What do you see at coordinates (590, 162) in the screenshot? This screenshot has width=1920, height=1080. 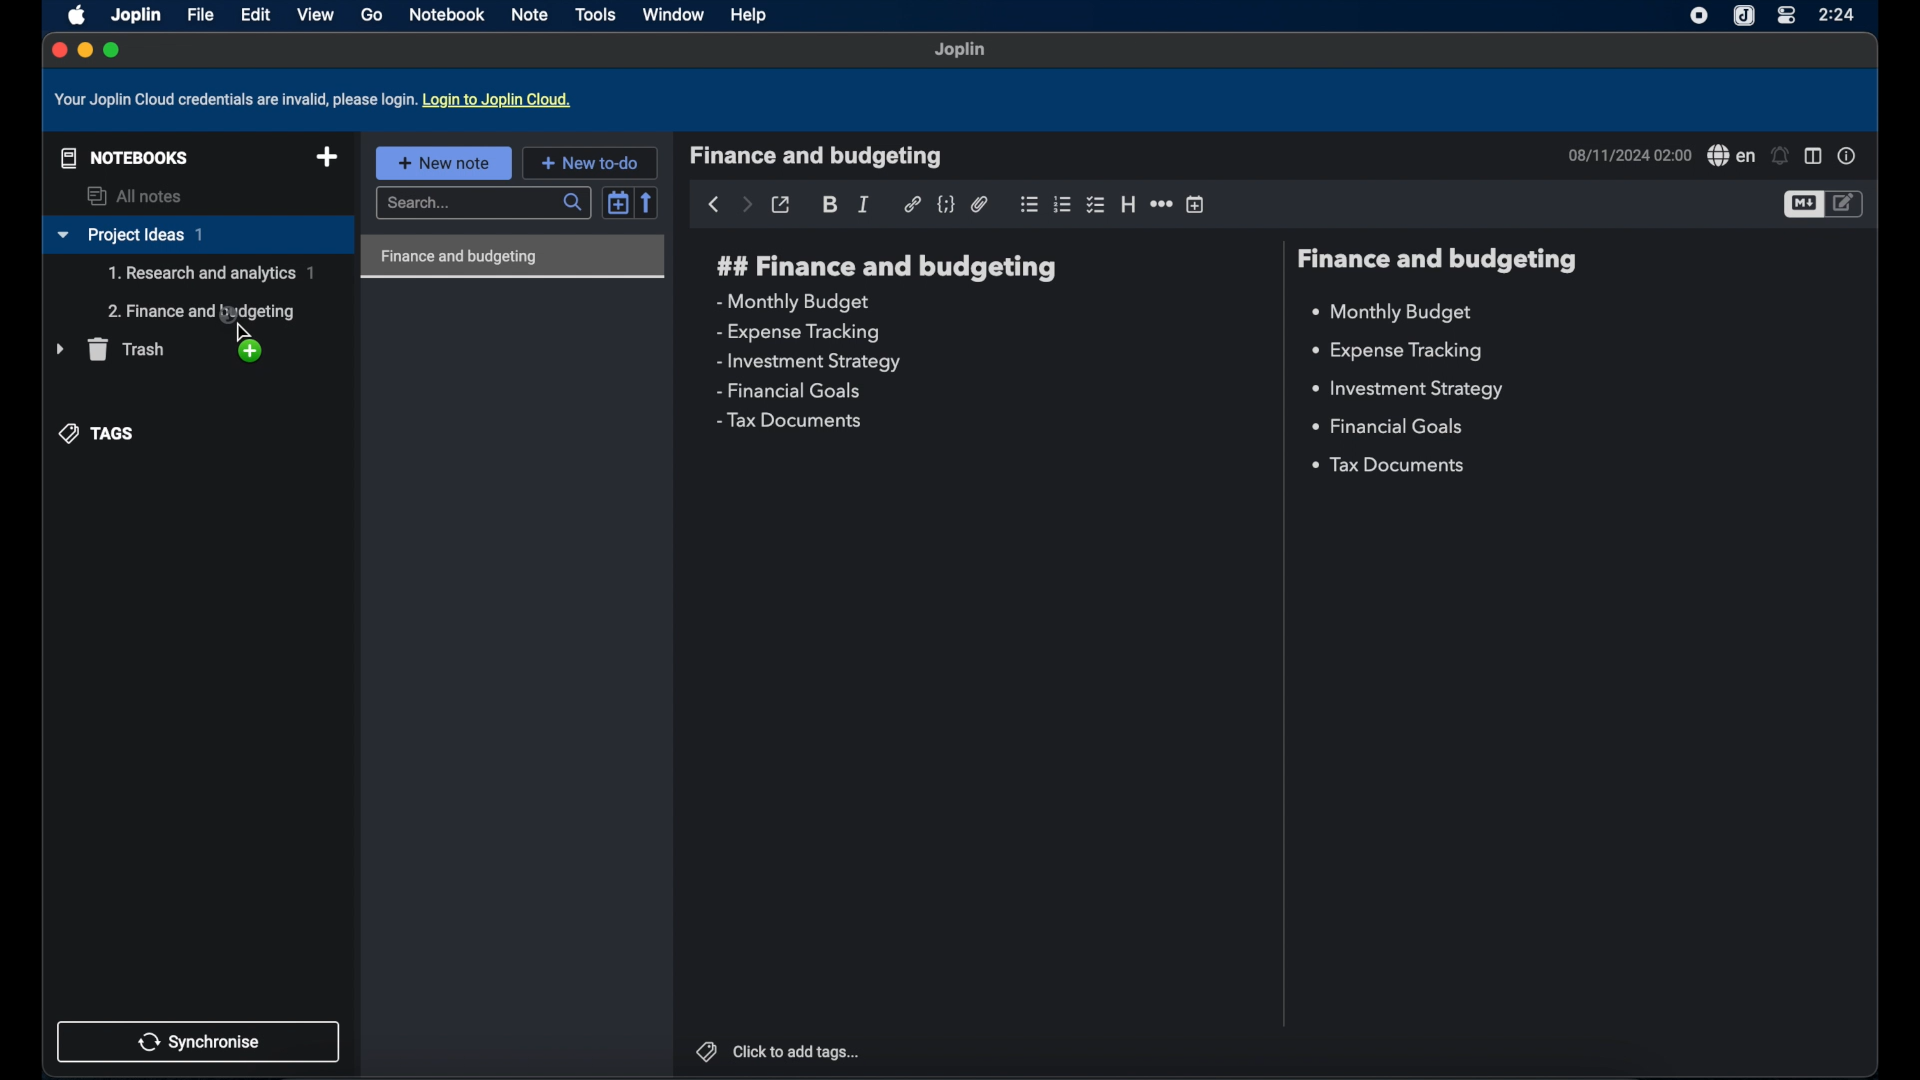 I see `new to-do` at bounding box center [590, 162].